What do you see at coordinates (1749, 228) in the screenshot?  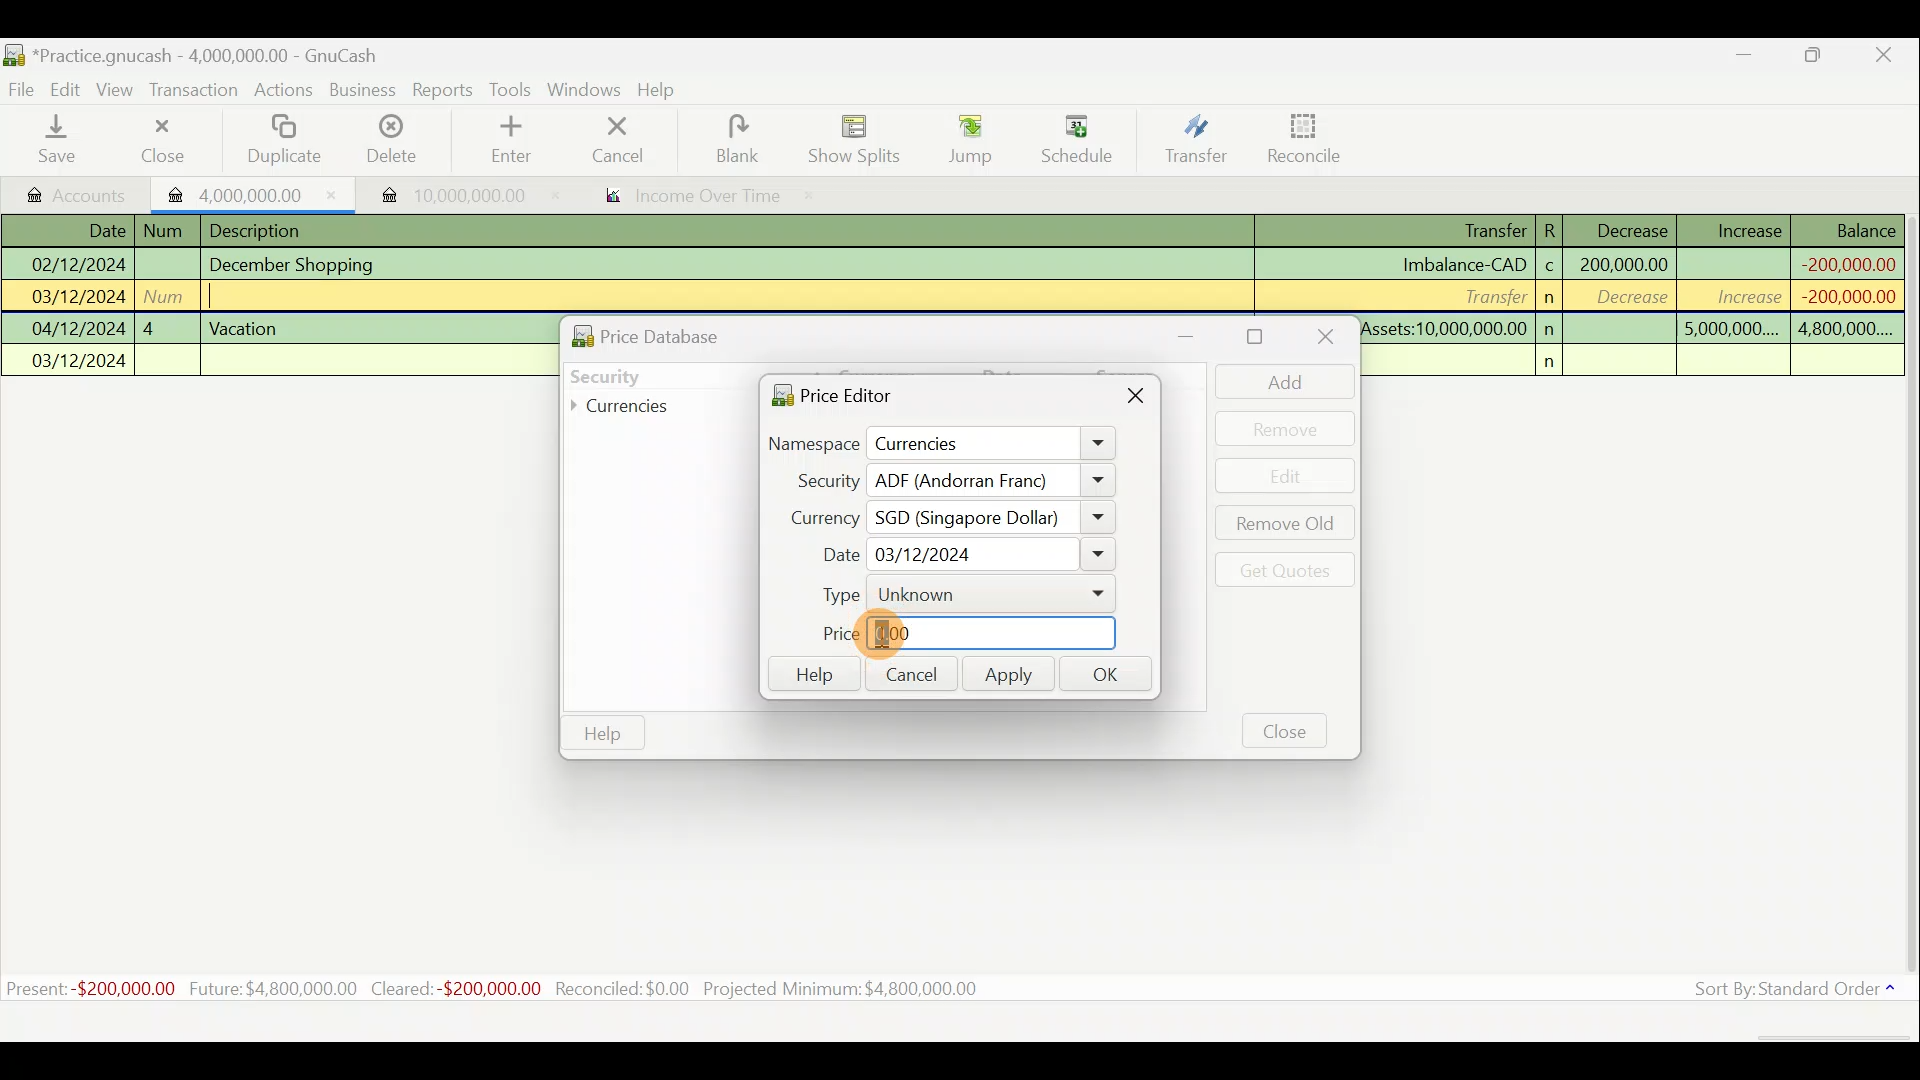 I see `Increase` at bounding box center [1749, 228].